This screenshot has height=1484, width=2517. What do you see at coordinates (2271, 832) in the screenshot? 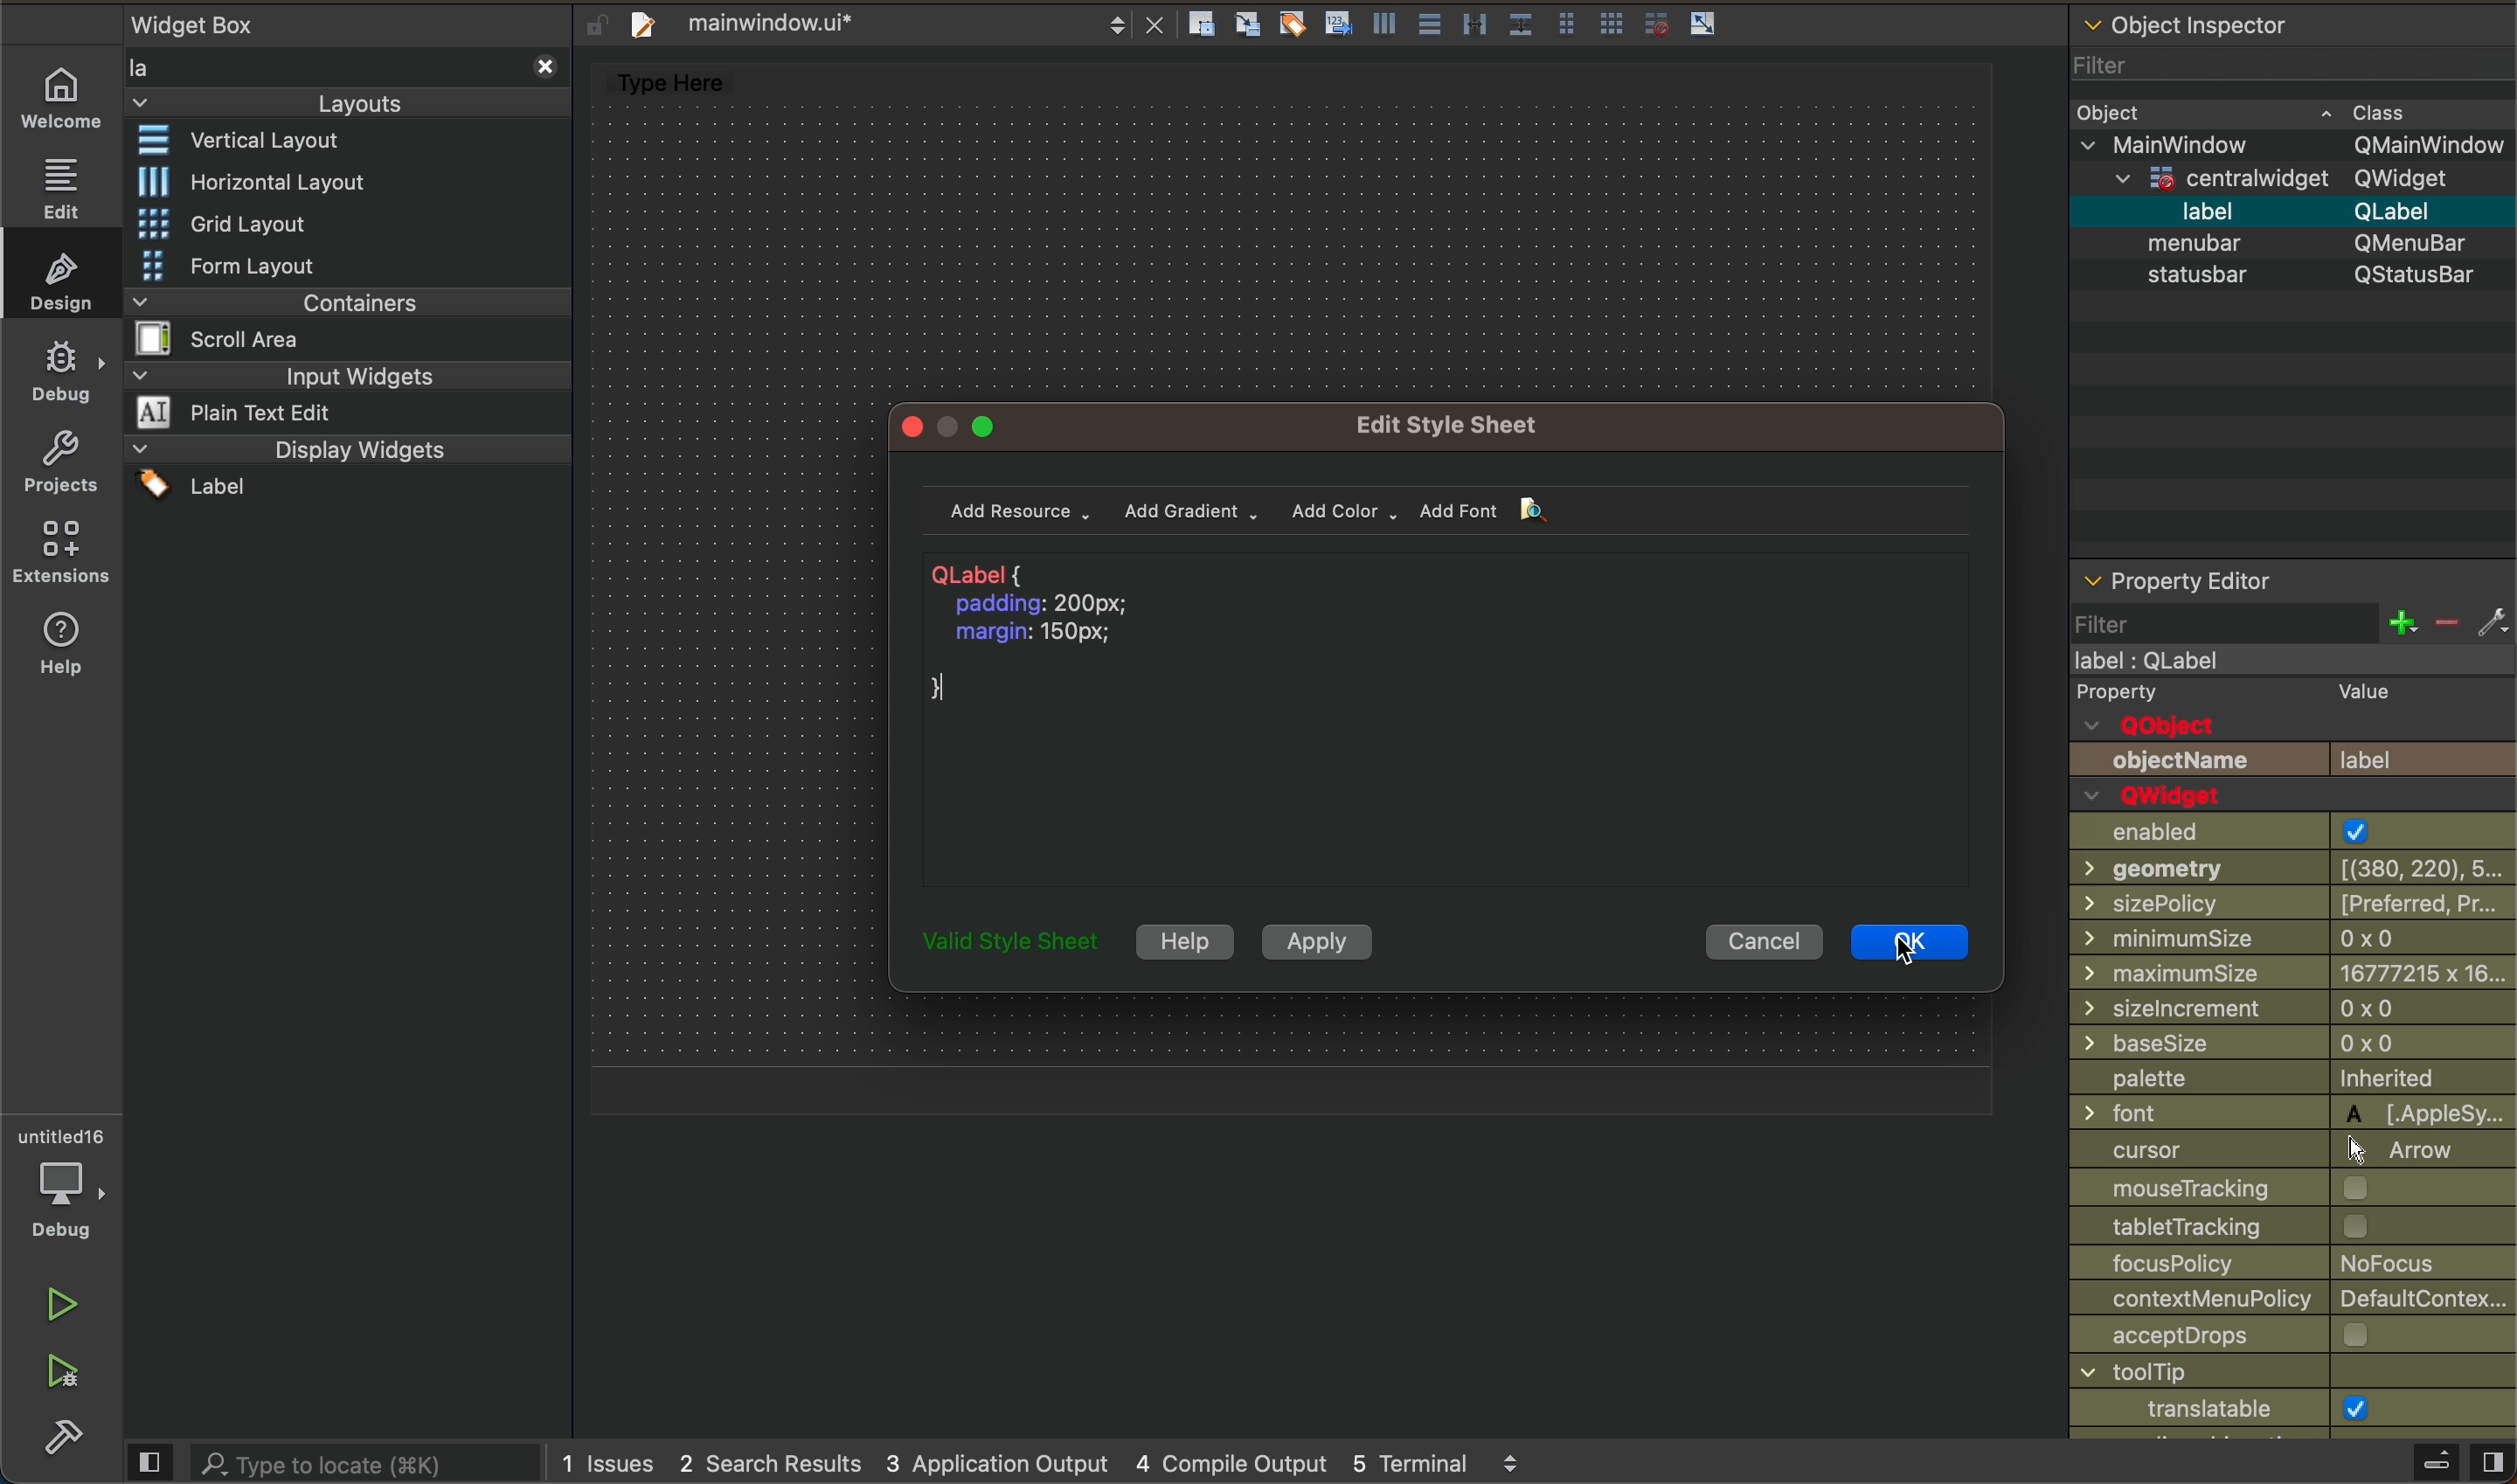
I see `enabled` at bounding box center [2271, 832].